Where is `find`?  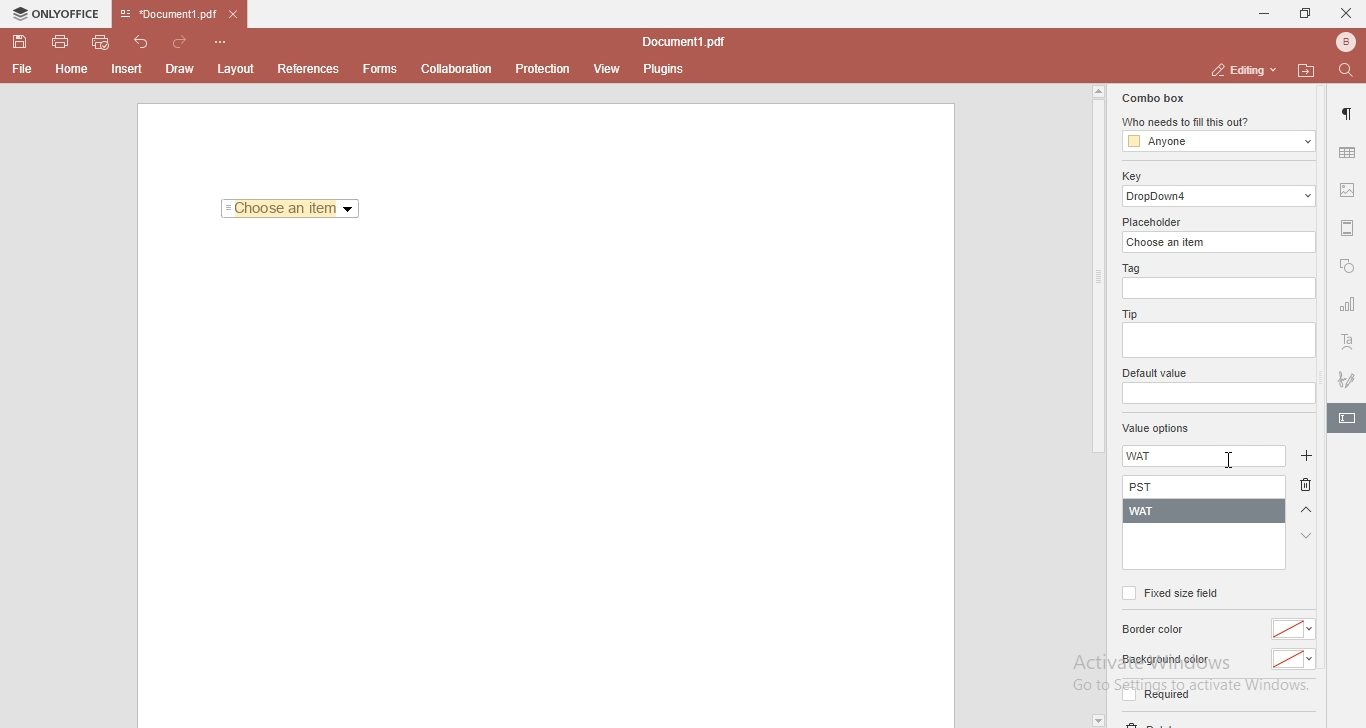 find is located at coordinates (1350, 69).